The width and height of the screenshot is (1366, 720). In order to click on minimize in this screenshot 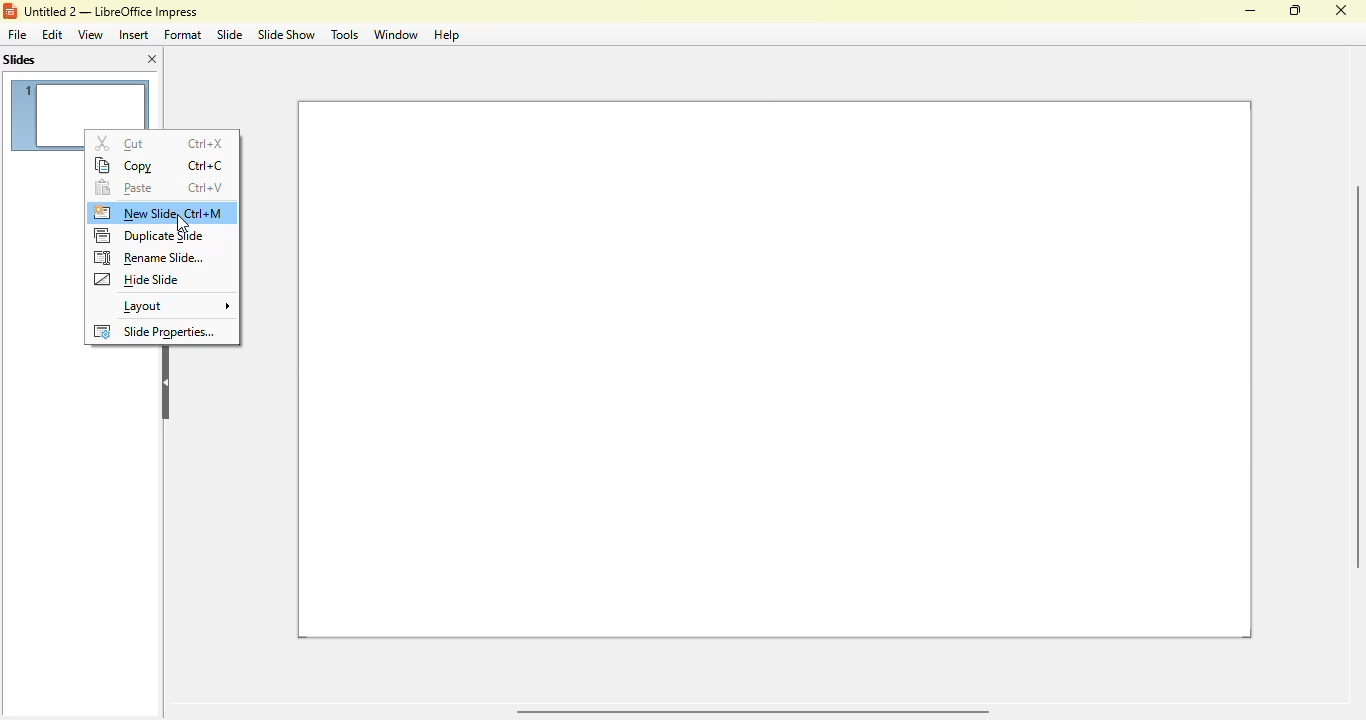, I will do `click(1250, 11)`.